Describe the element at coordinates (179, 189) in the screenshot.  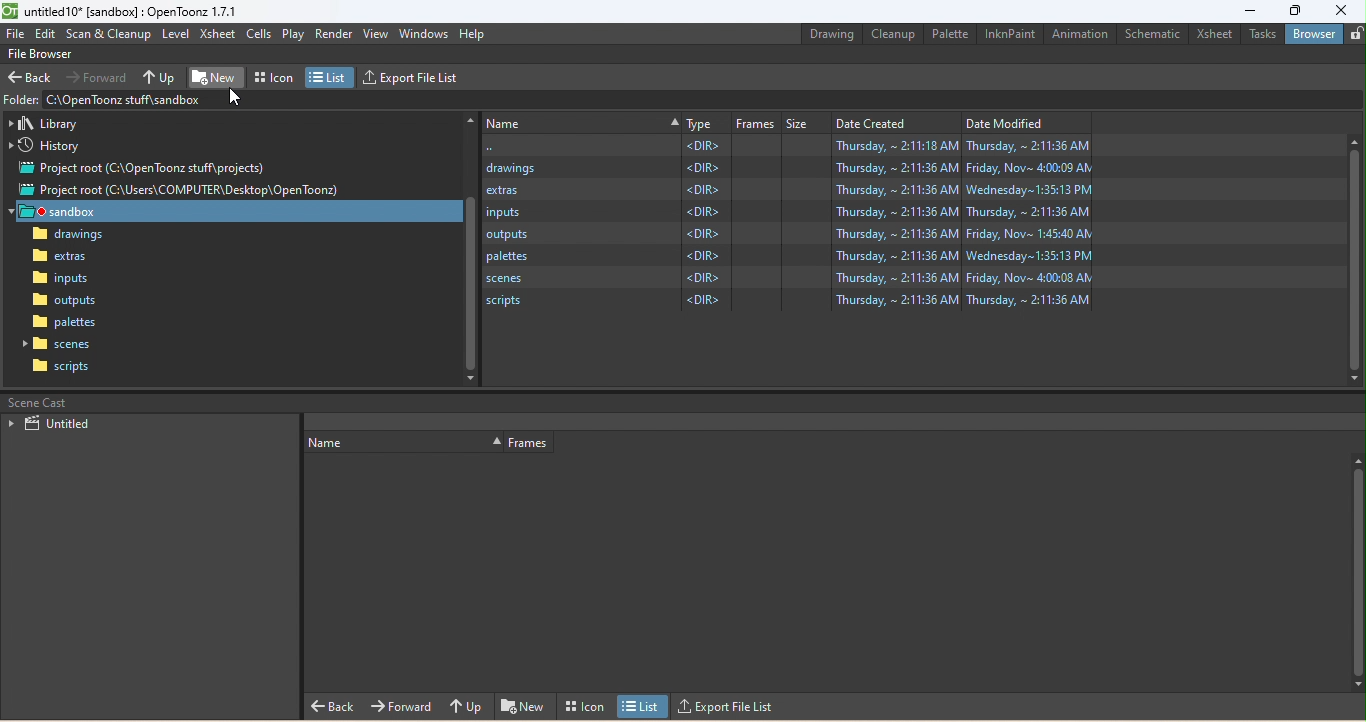
I see `Project root` at that location.